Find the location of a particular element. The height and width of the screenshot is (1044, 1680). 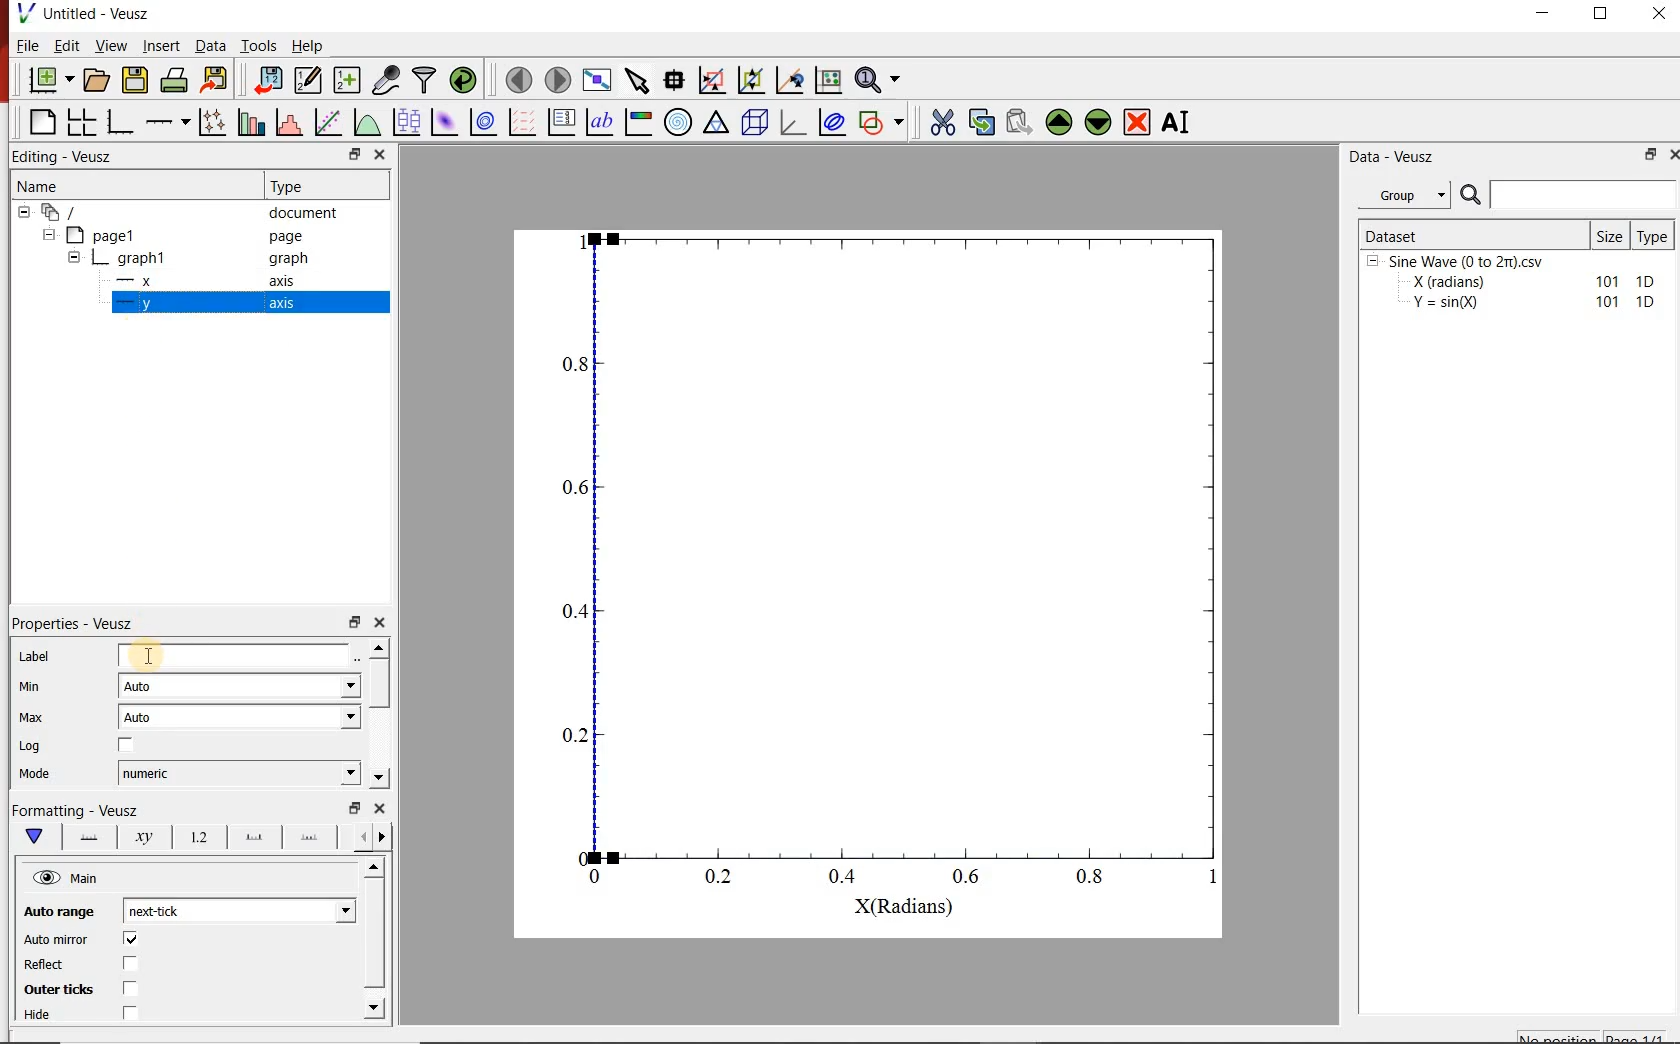

Group is located at coordinates (1410, 195).